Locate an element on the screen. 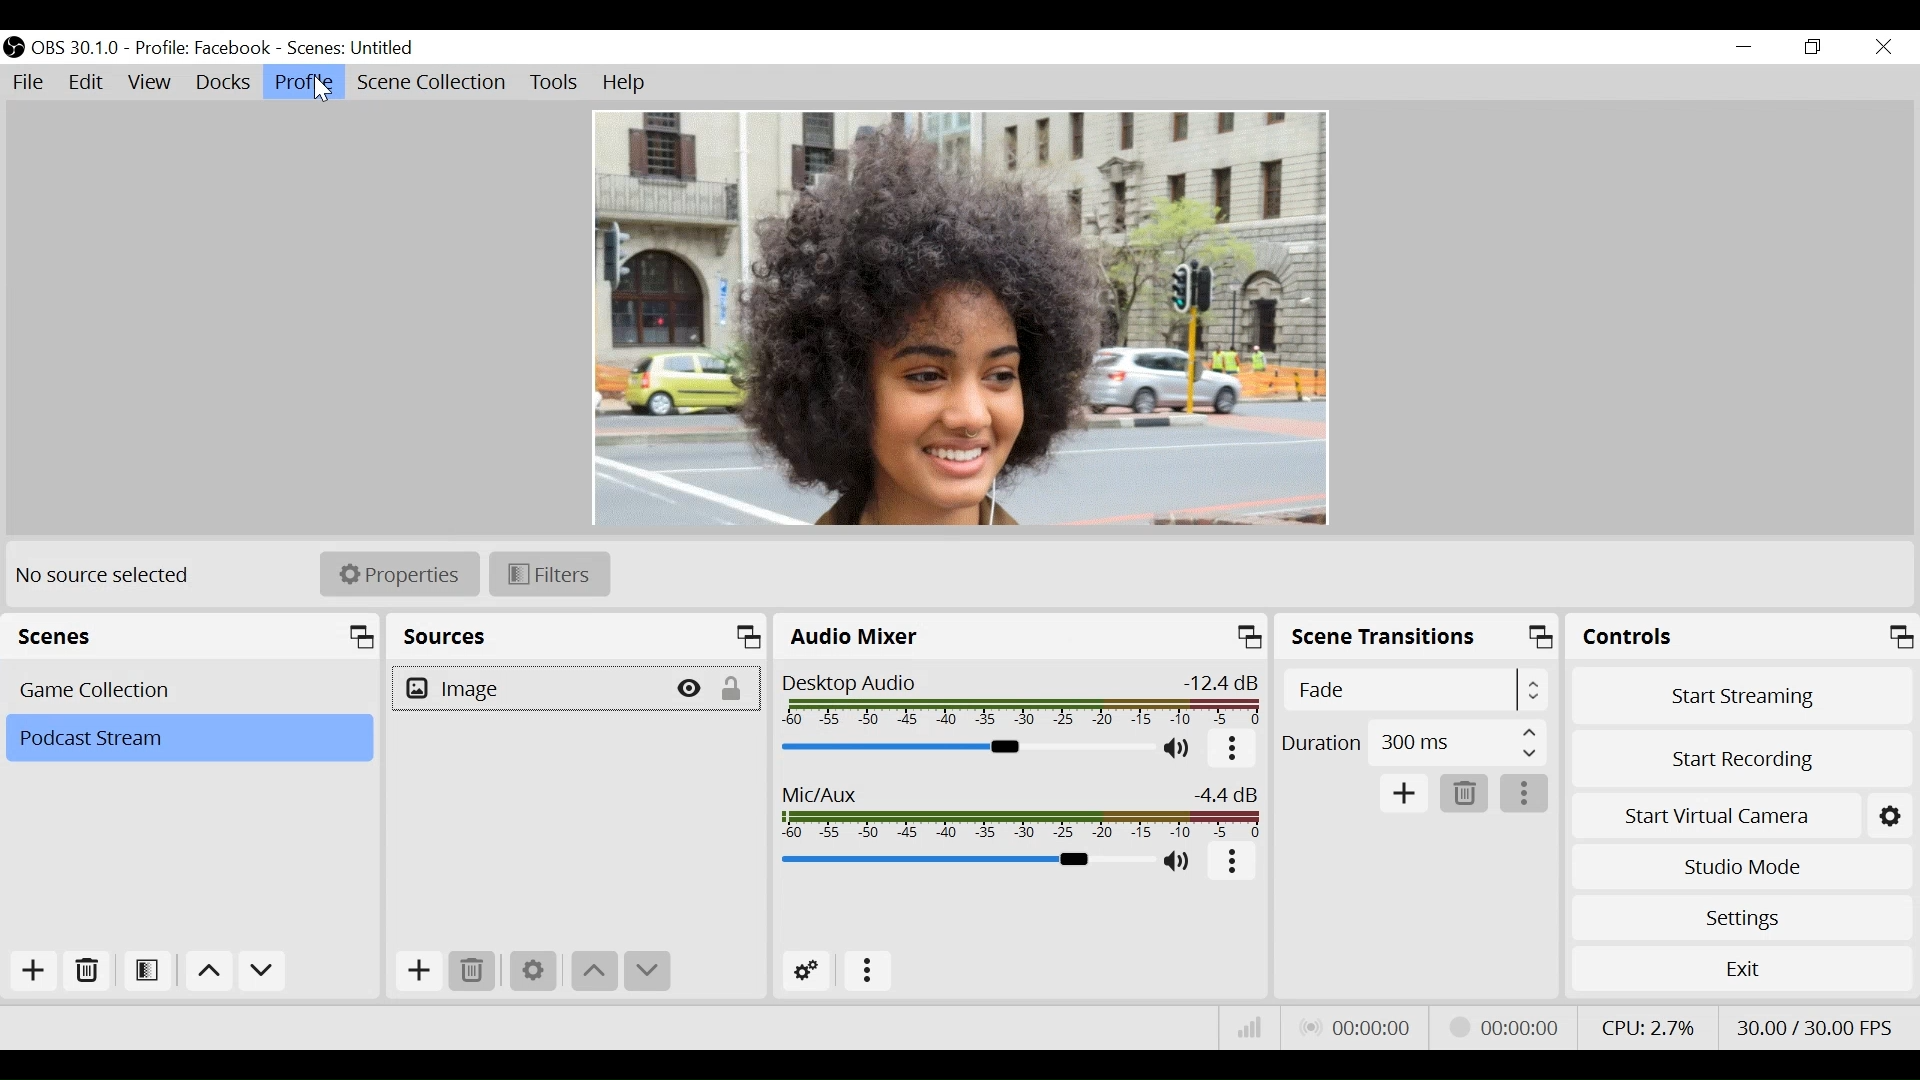 The height and width of the screenshot is (1080, 1920). Scene Transition is located at coordinates (1418, 636).